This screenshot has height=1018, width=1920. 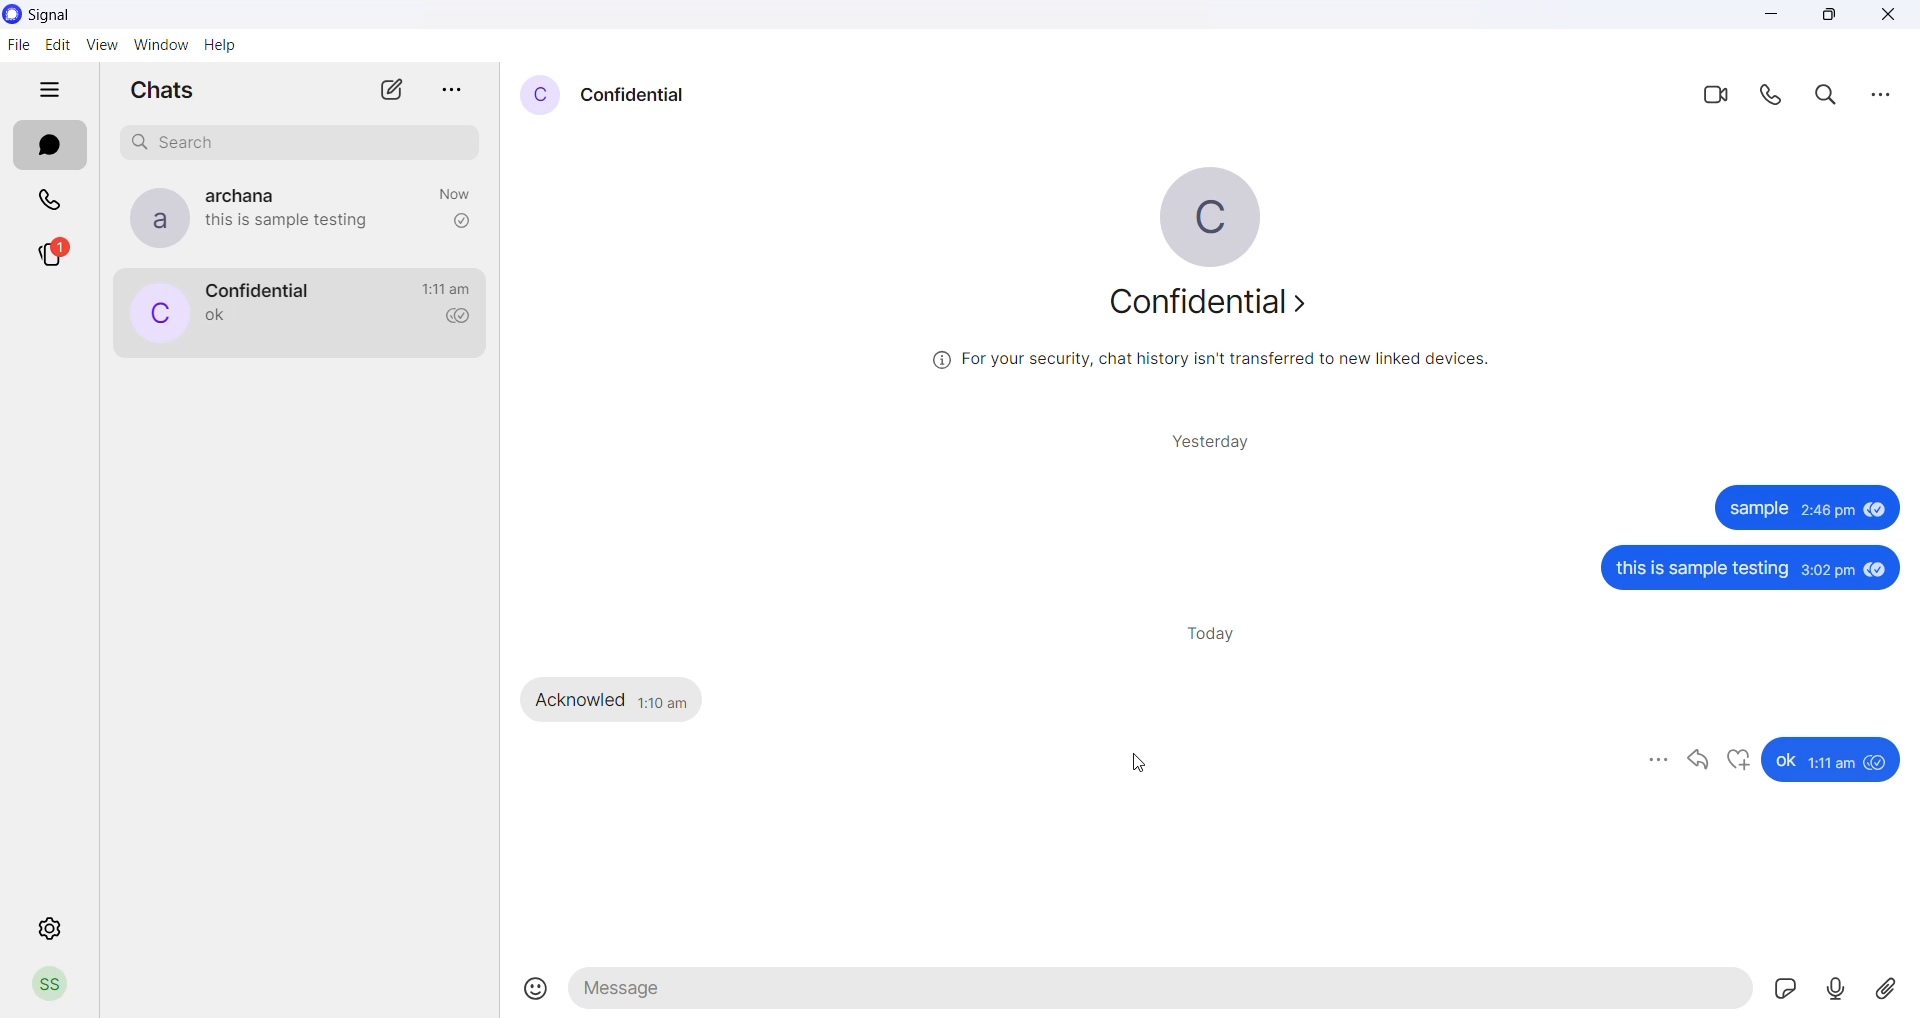 What do you see at coordinates (1657, 760) in the screenshot?
I see `more` at bounding box center [1657, 760].